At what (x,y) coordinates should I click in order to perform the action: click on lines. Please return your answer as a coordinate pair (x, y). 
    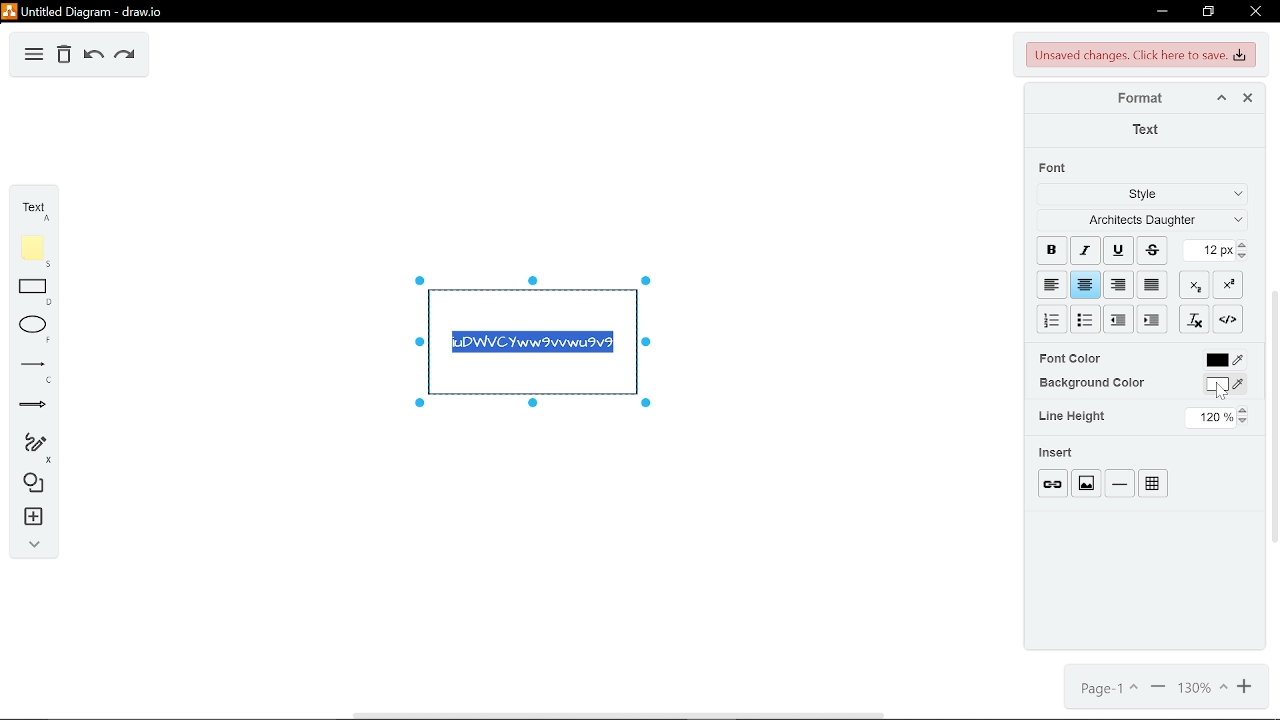
    Looking at the image, I should click on (27, 368).